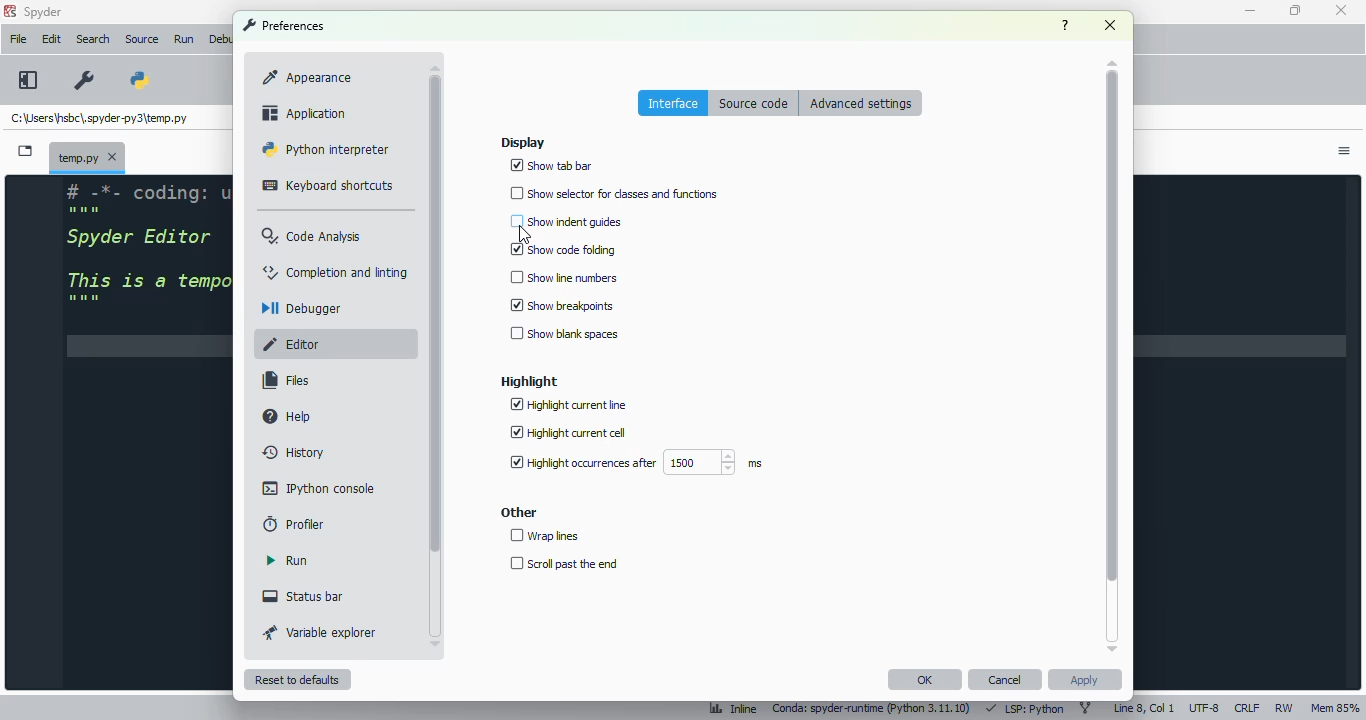  Describe the element at coordinates (312, 236) in the screenshot. I see `code analysis` at that location.